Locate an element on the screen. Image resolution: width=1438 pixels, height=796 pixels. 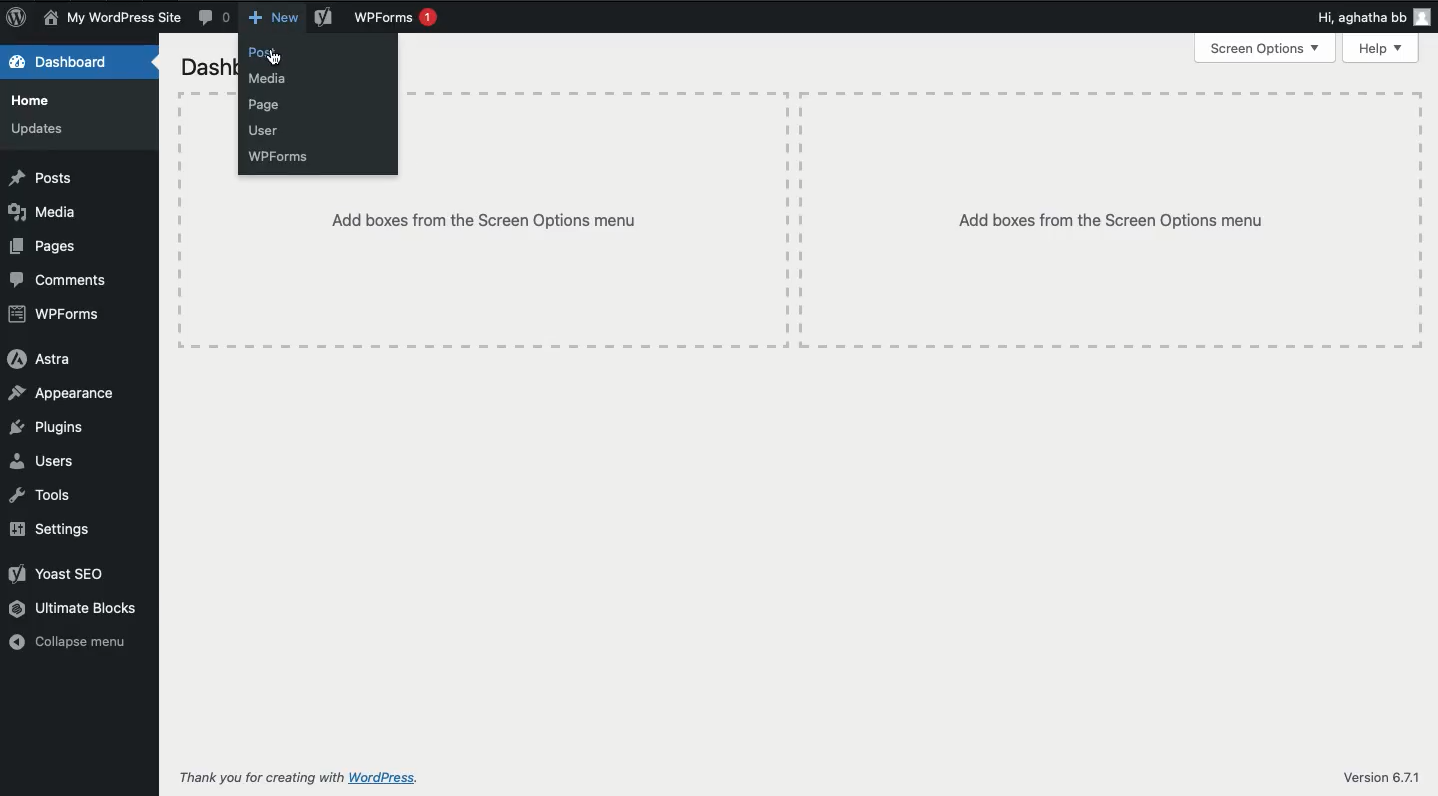
WPForms is located at coordinates (396, 18).